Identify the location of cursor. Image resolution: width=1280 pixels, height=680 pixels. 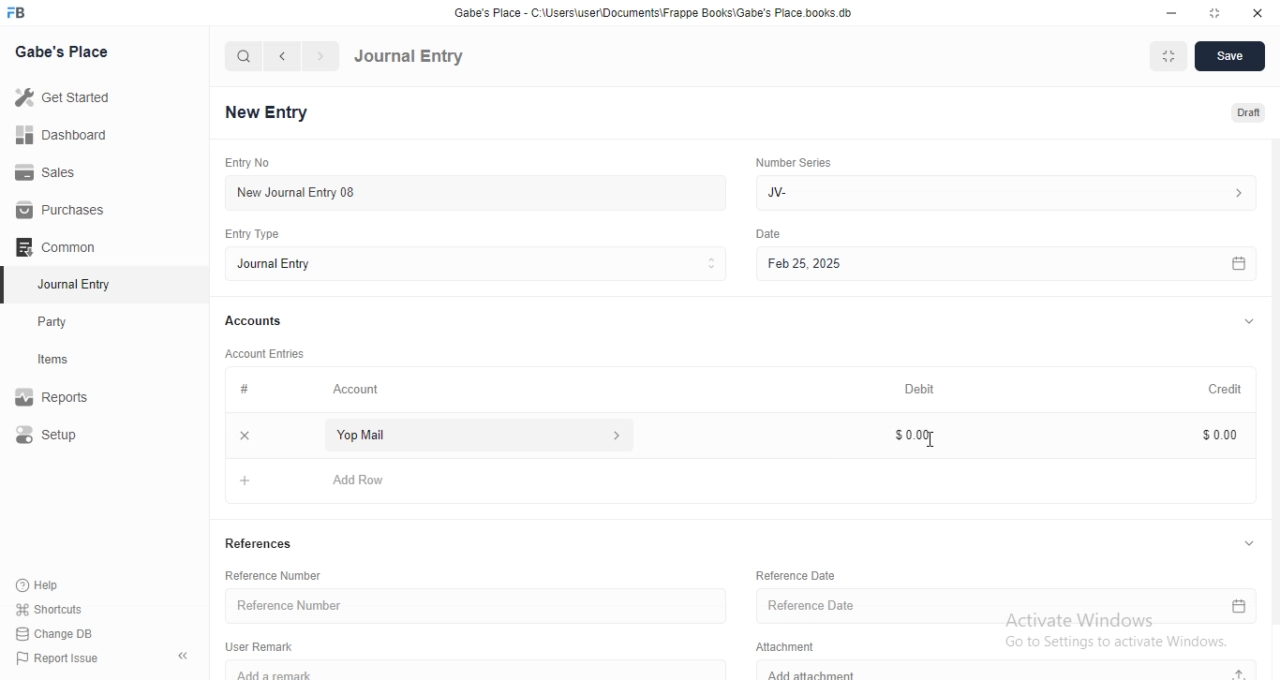
(931, 441).